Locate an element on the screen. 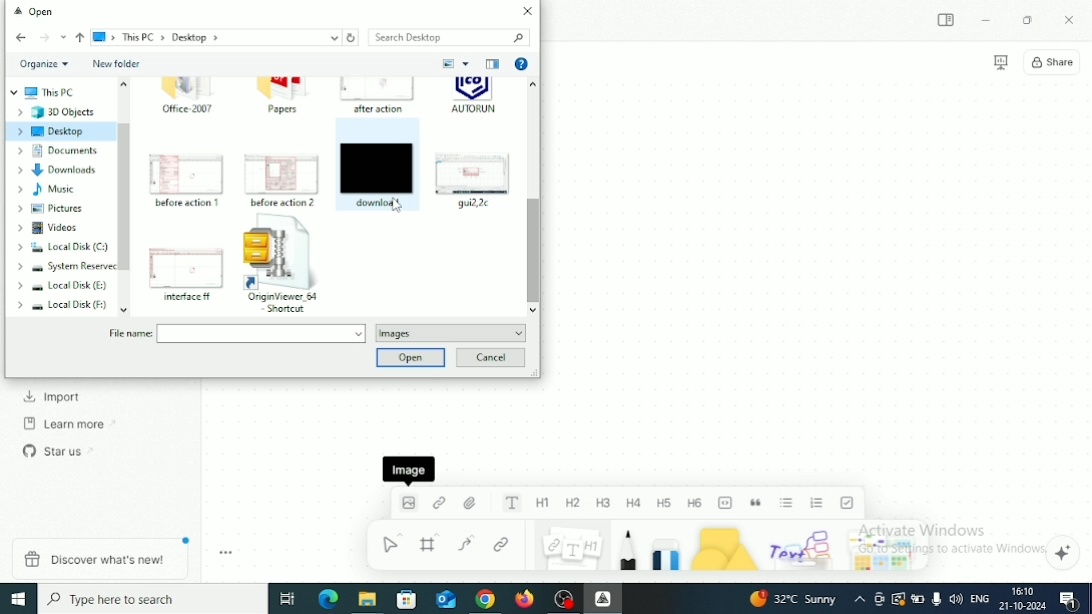 Image resolution: width=1092 pixels, height=614 pixels. Windows is located at coordinates (20, 598).